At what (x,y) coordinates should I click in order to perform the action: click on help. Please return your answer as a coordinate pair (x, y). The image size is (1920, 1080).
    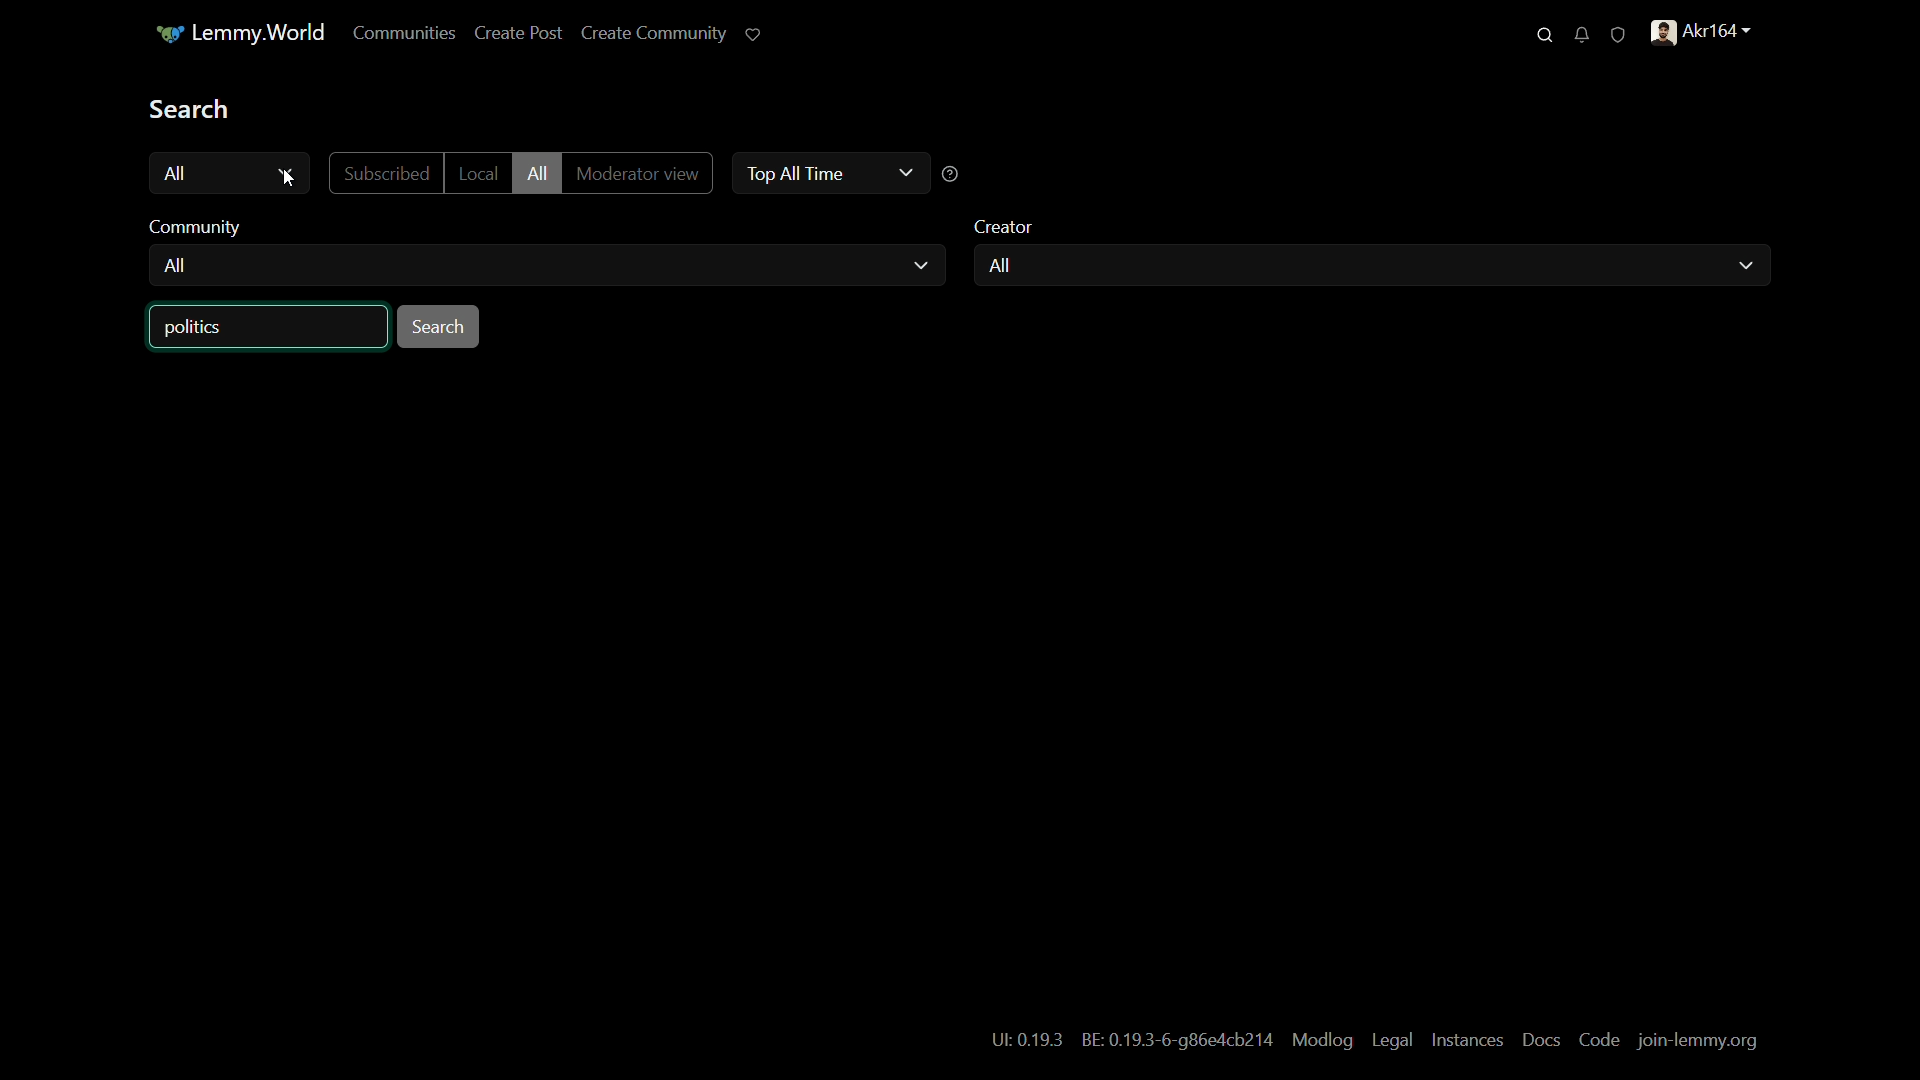
    Looking at the image, I should click on (951, 175).